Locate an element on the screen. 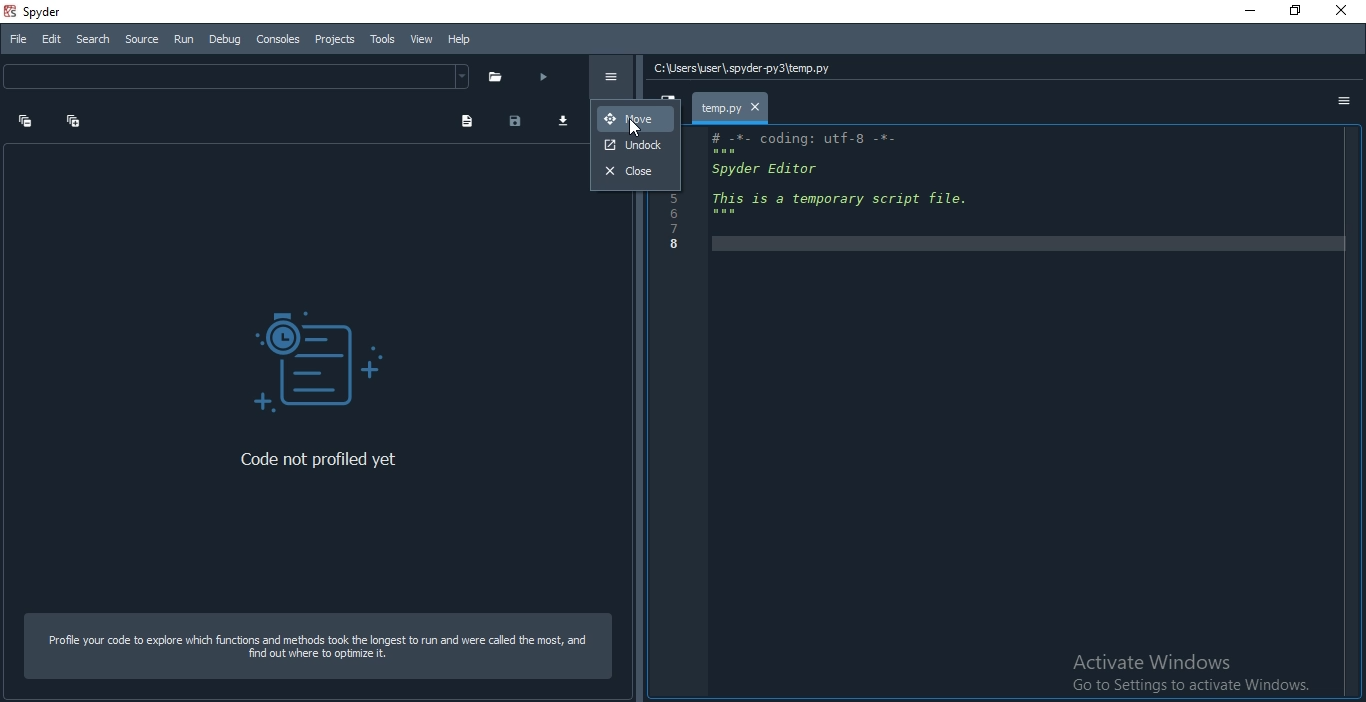 The image size is (1366, 702). undock is located at coordinates (633, 148).